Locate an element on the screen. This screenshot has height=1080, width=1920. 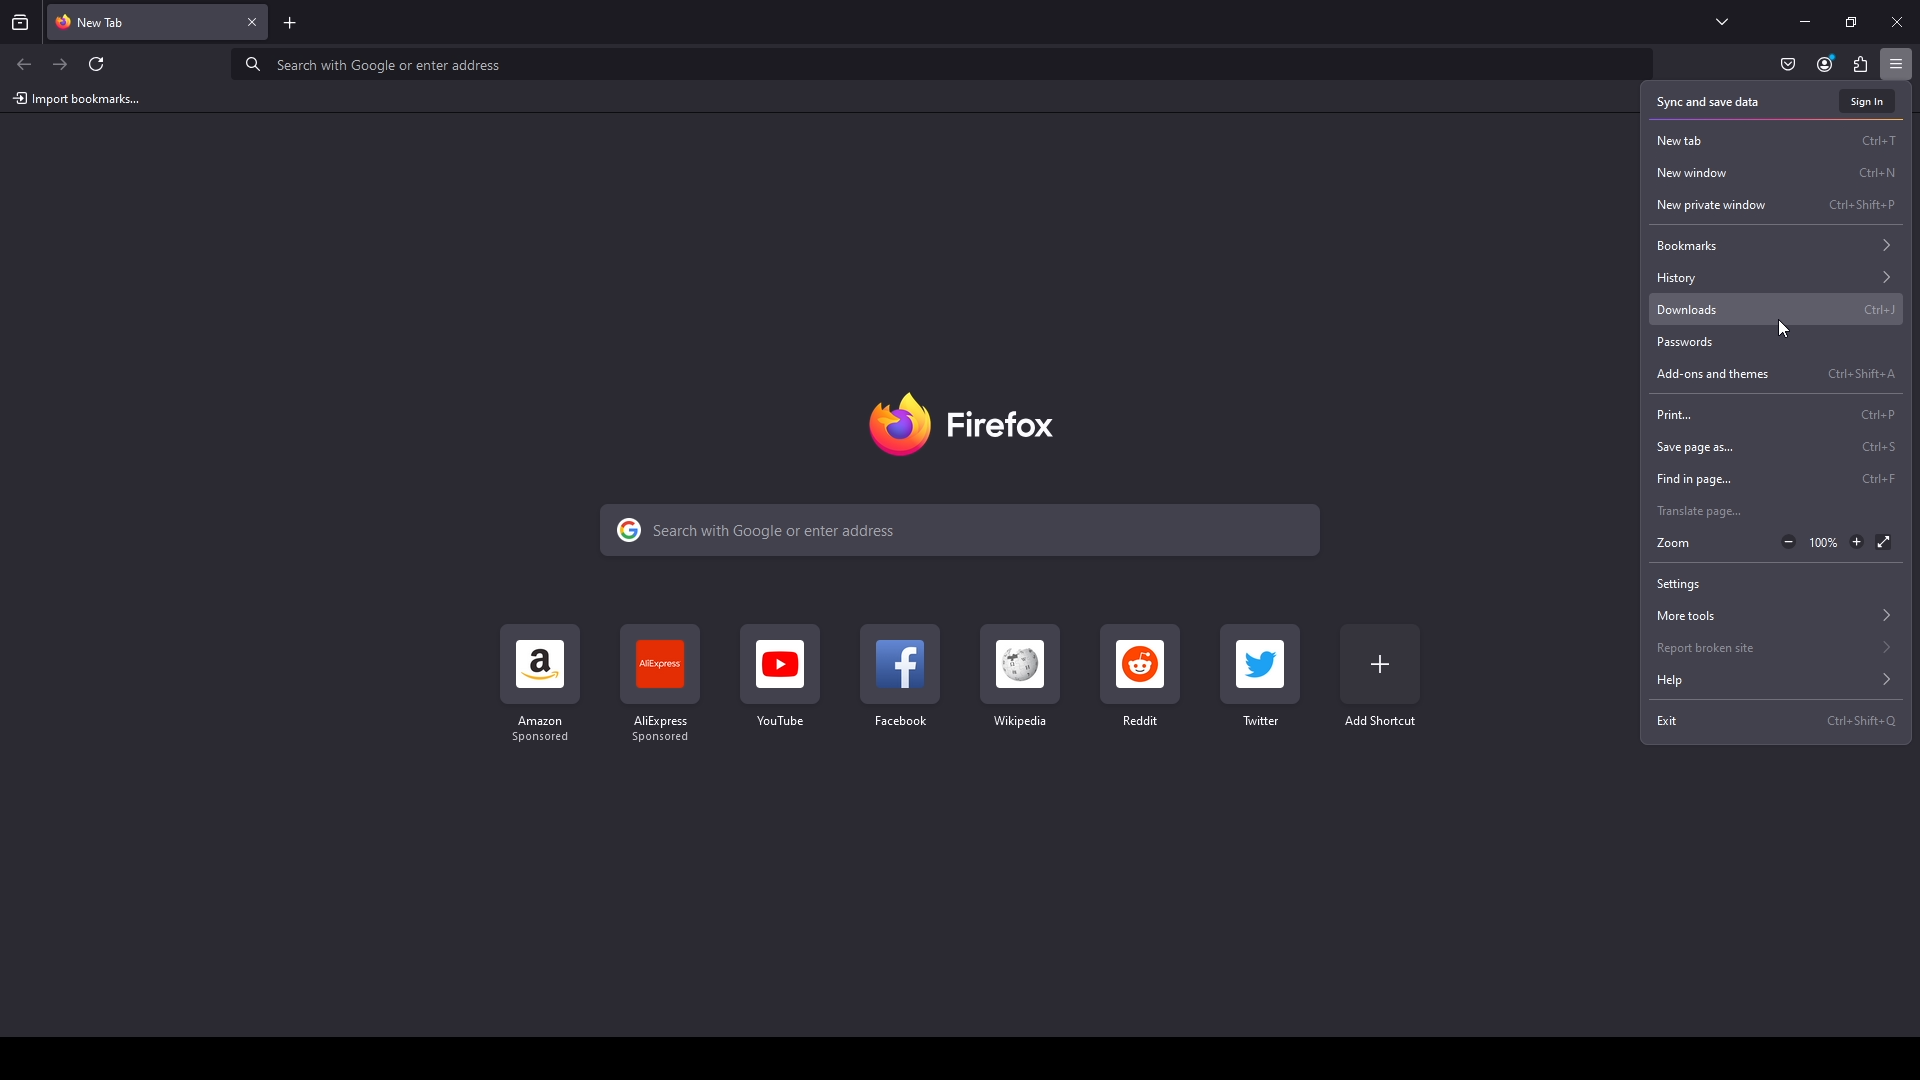
Display full screen is located at coordinates (1885, 543).